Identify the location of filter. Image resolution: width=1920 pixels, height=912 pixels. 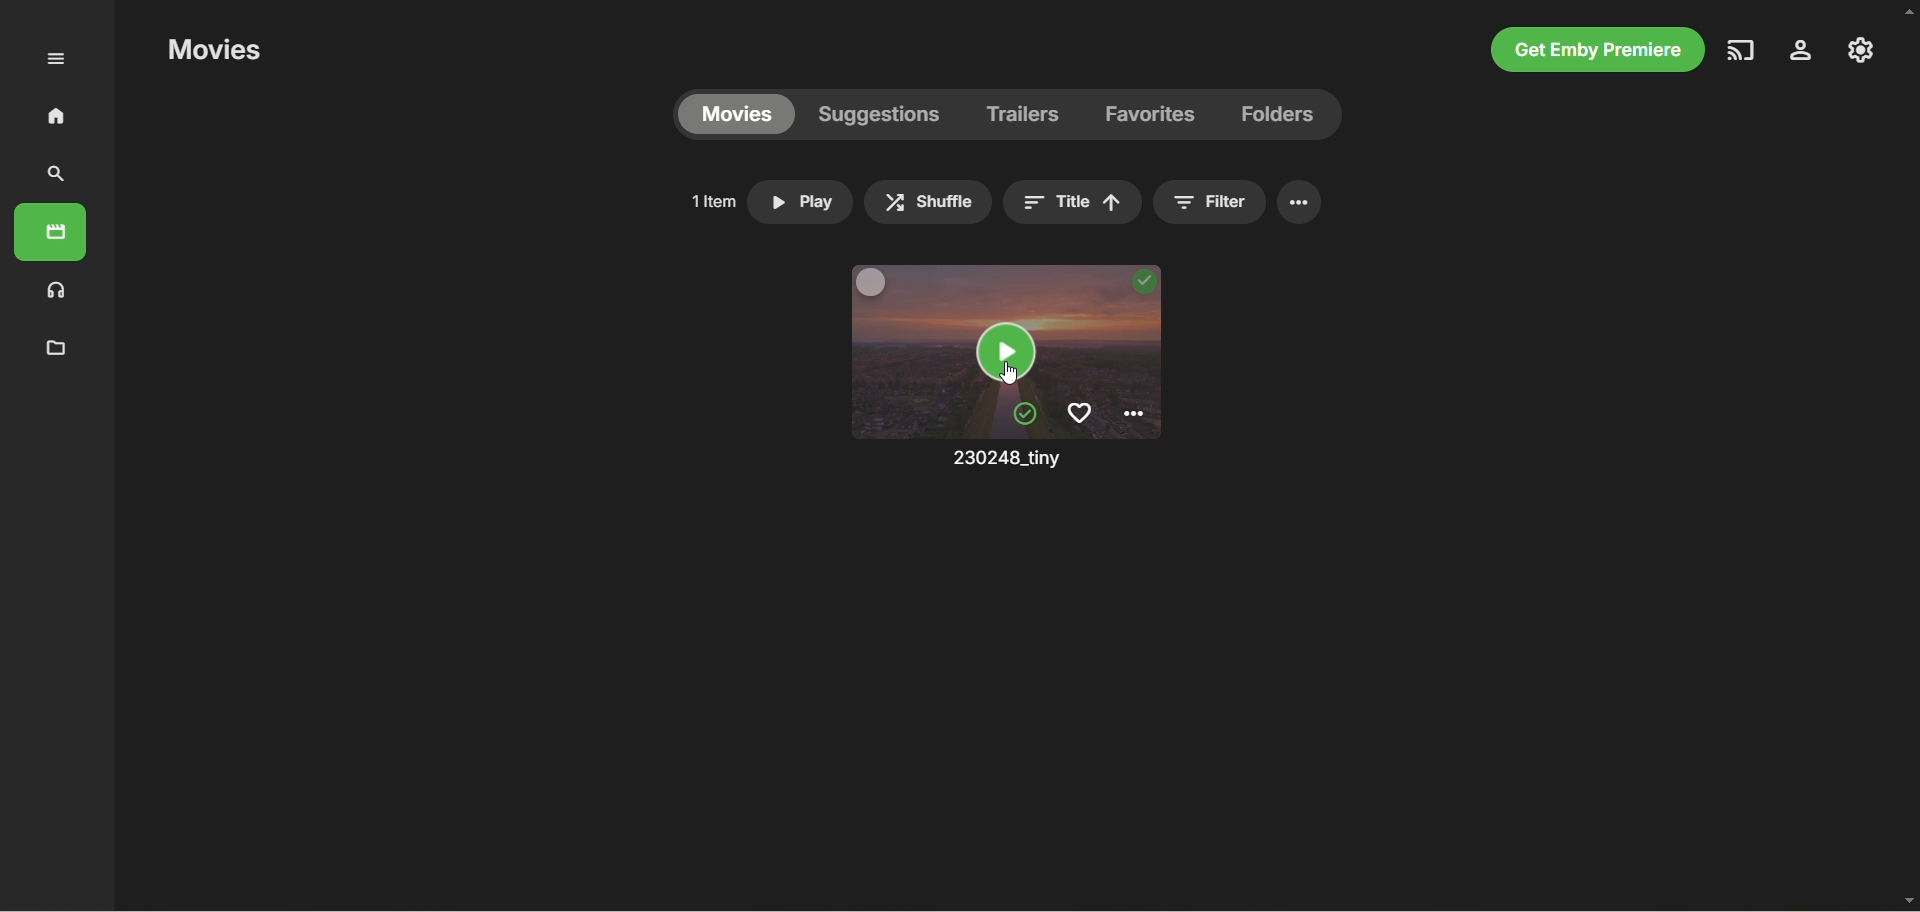
(1209, 202).